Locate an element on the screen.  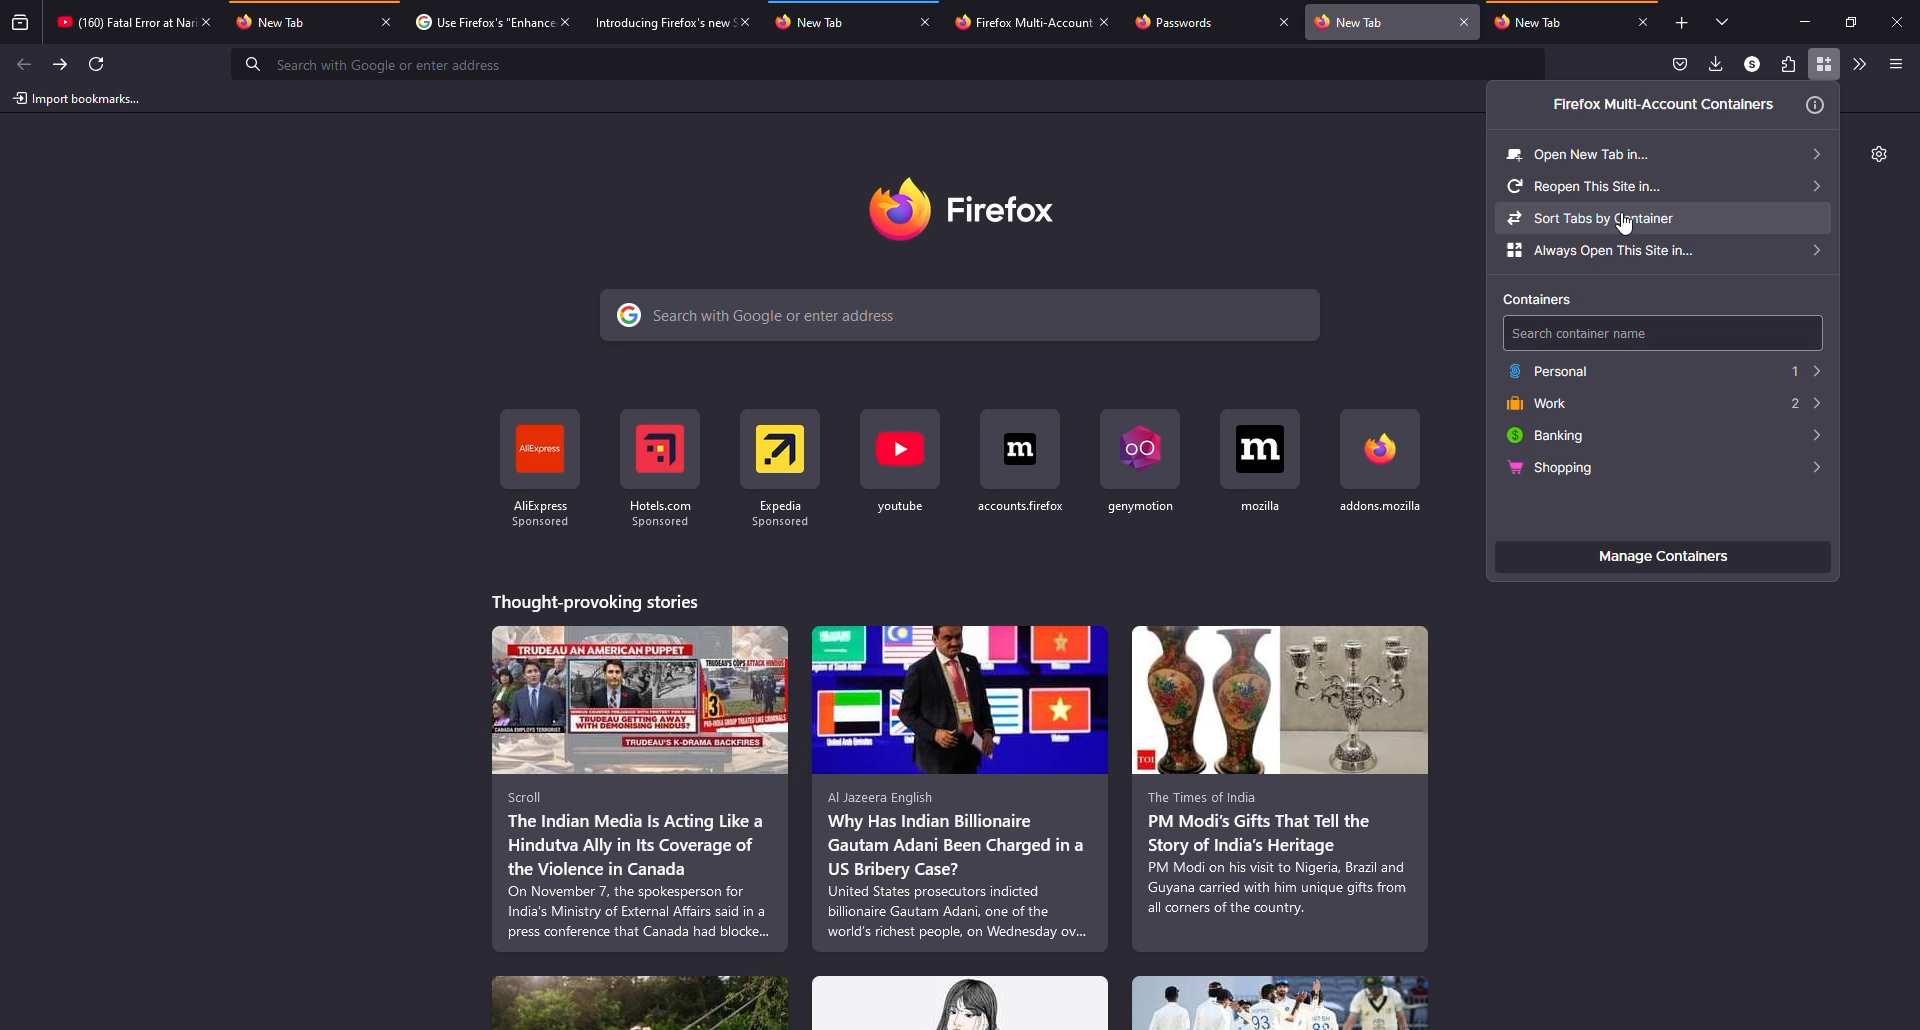
close is located at coordinates (928, 23).